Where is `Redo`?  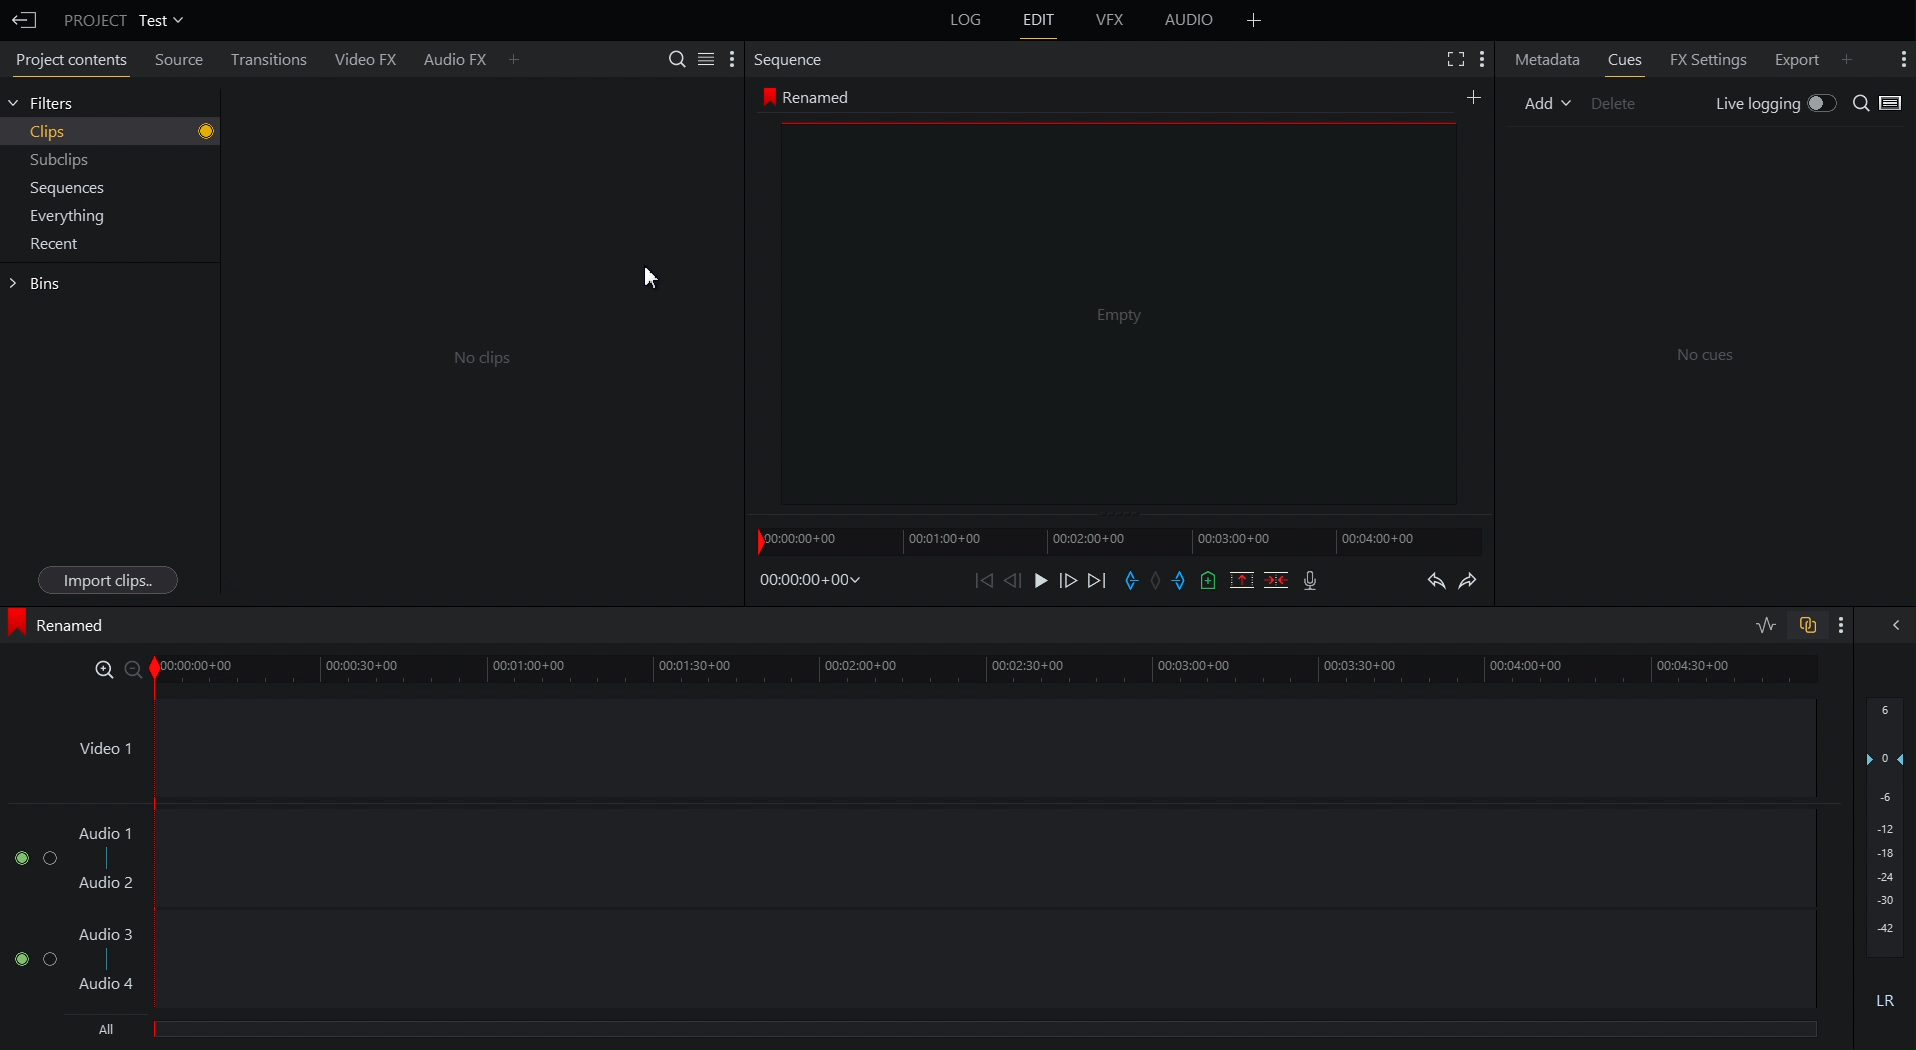 Redo is located at coordinates (1478, 579).